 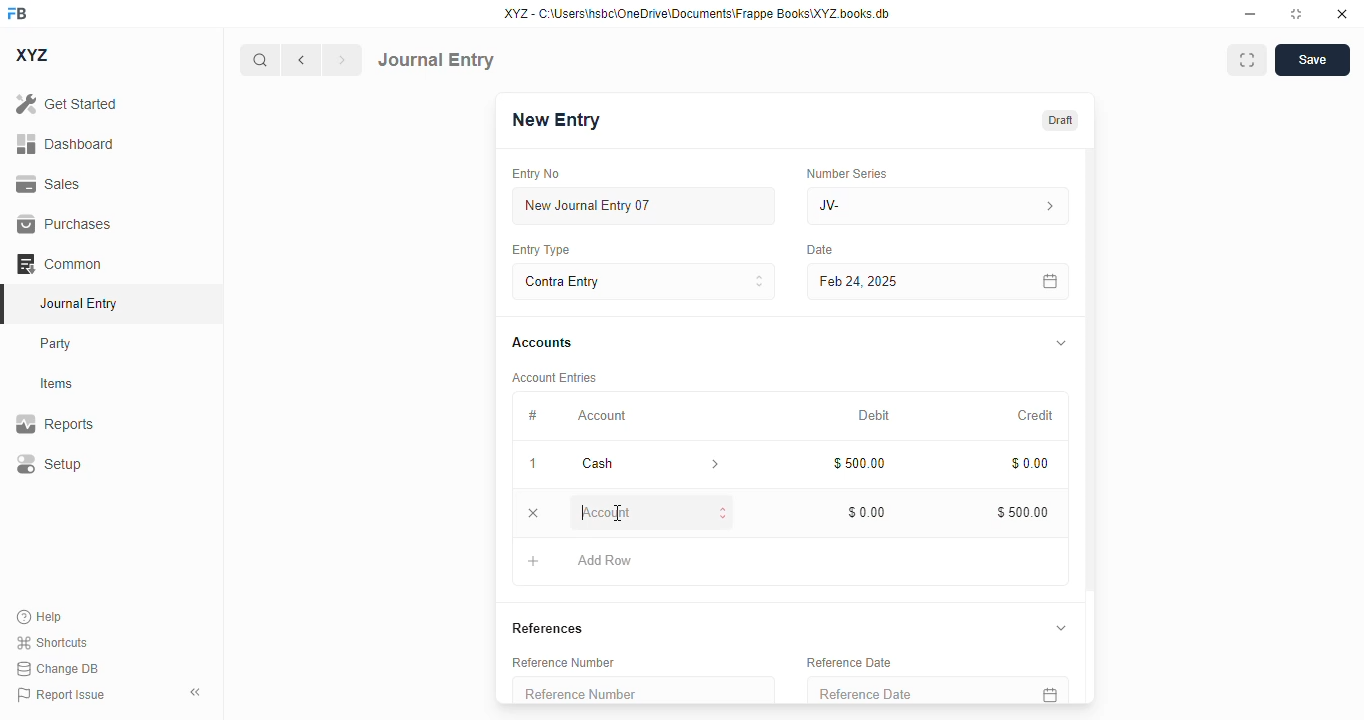 I want to click on purchases, so click(x=66, y=224).